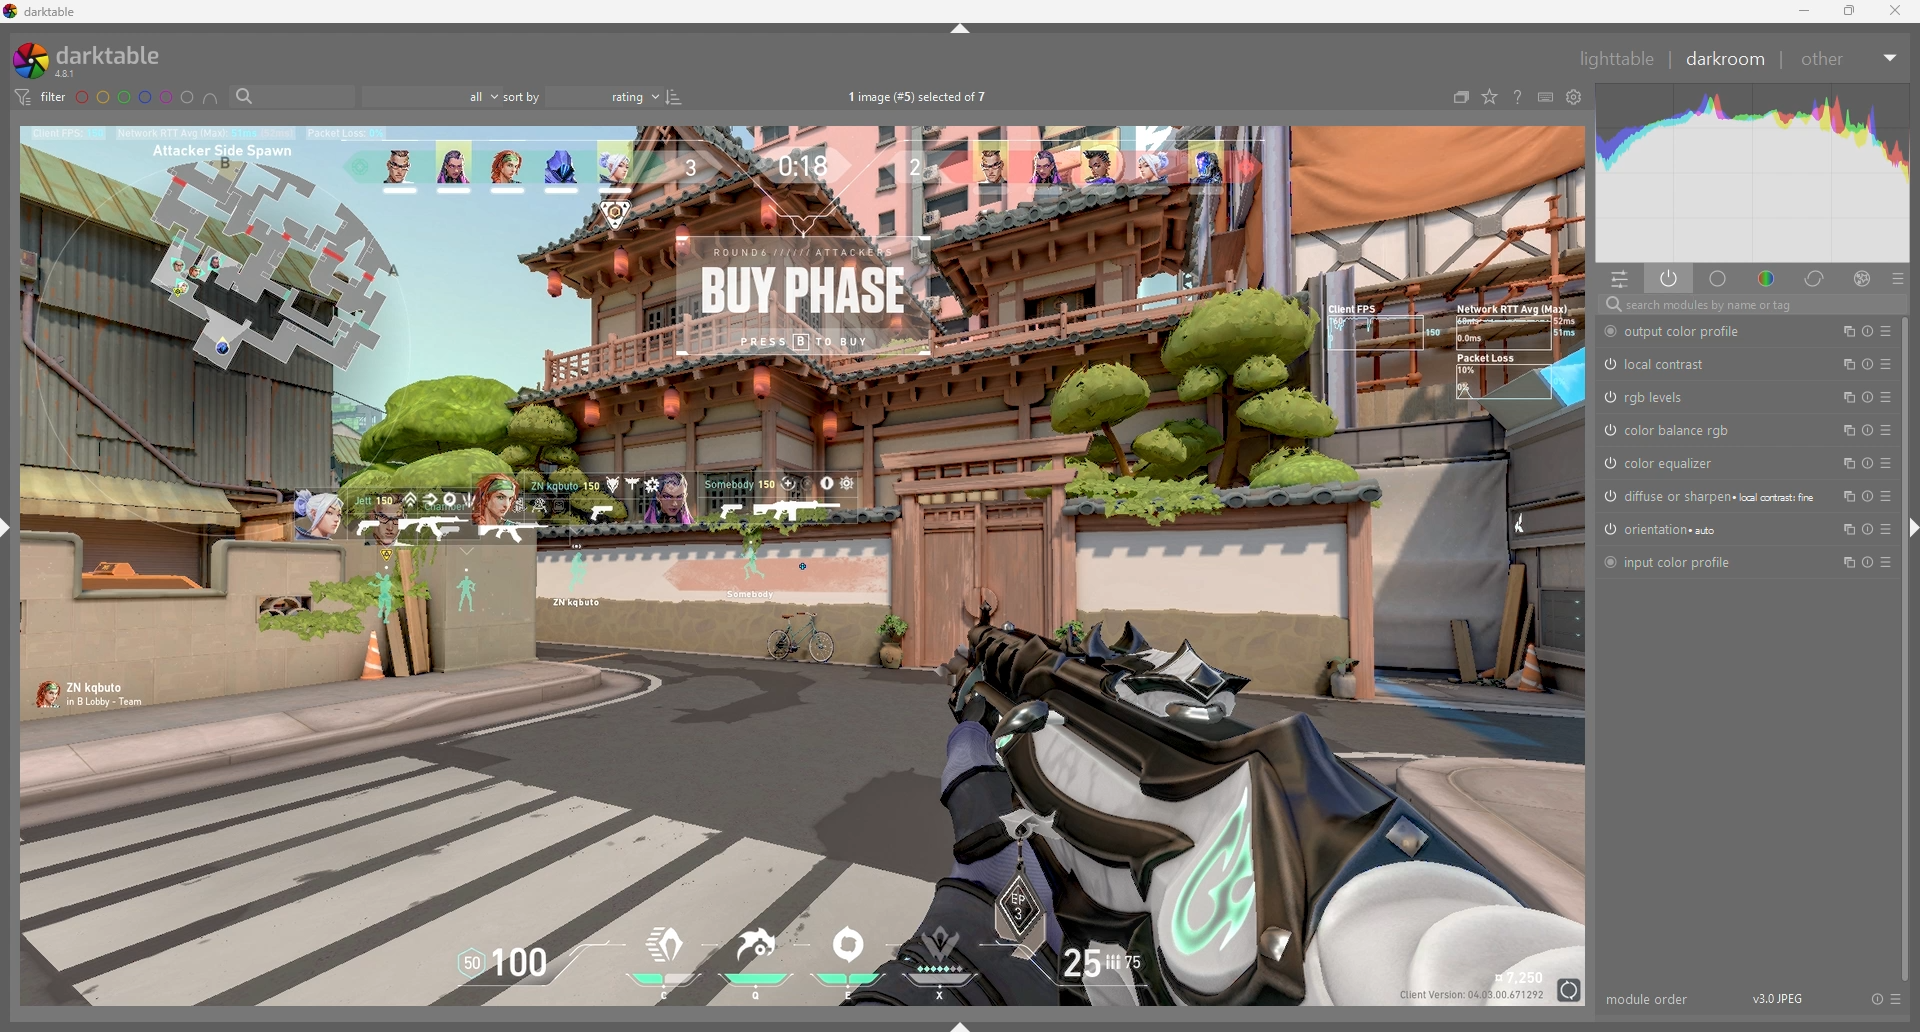 The height and width of the screenshot is (1032, 1920). I want to click on color, so click(1768, 277).